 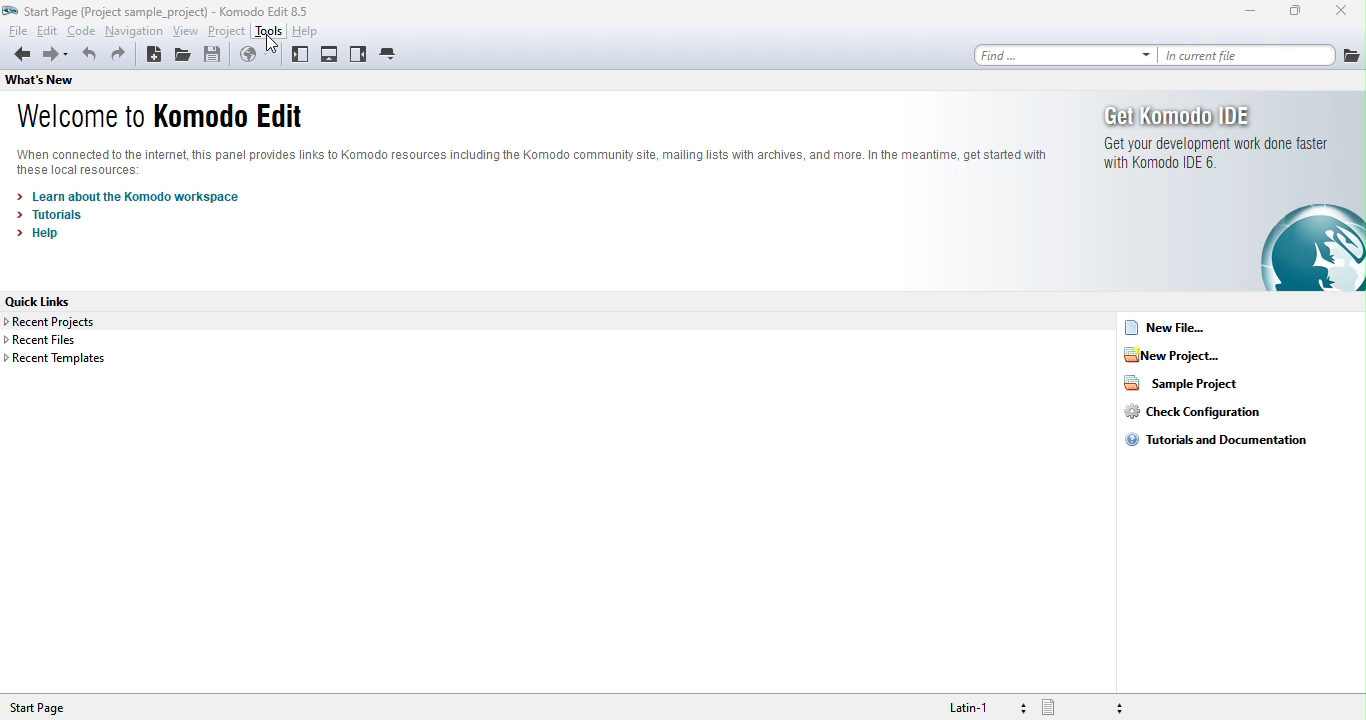 What do you see at coordinates (975, 706) in the screenshot?
I see `latin 1` at bounding box center [975, 706].